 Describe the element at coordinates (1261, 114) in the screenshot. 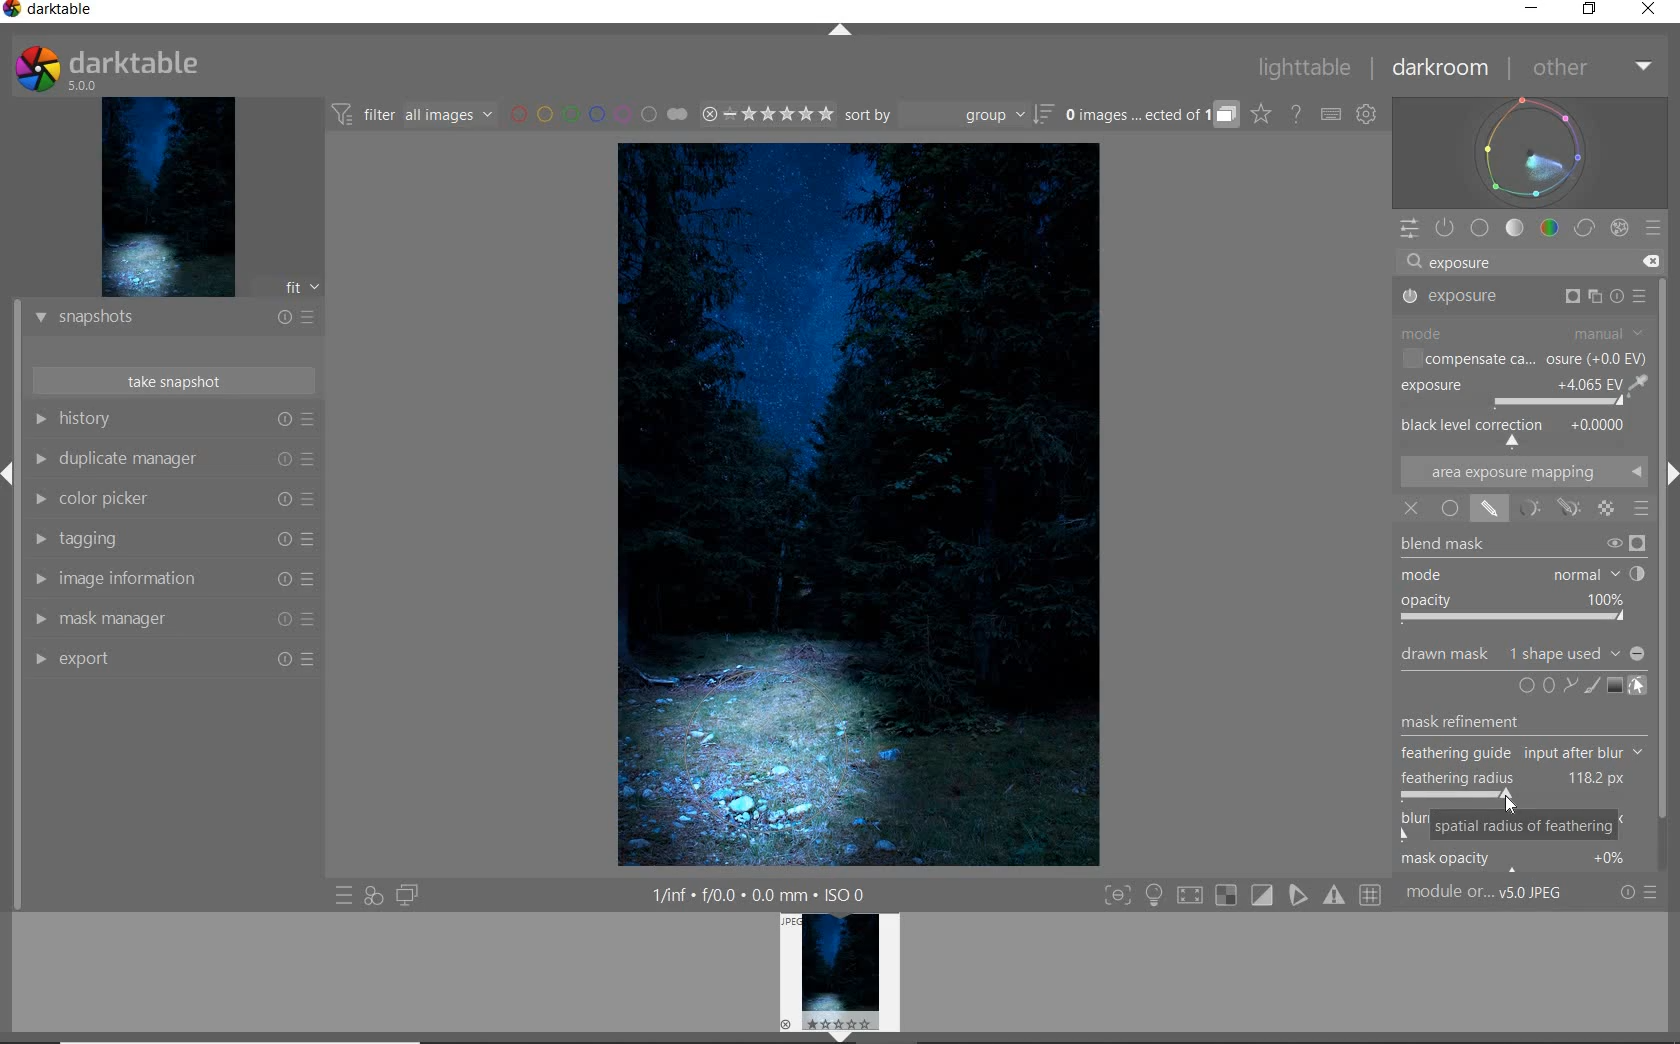

I see `CLICK TO CHANGE THE OVERLAYS SHOWN ON THUMBNAILS` at that location.